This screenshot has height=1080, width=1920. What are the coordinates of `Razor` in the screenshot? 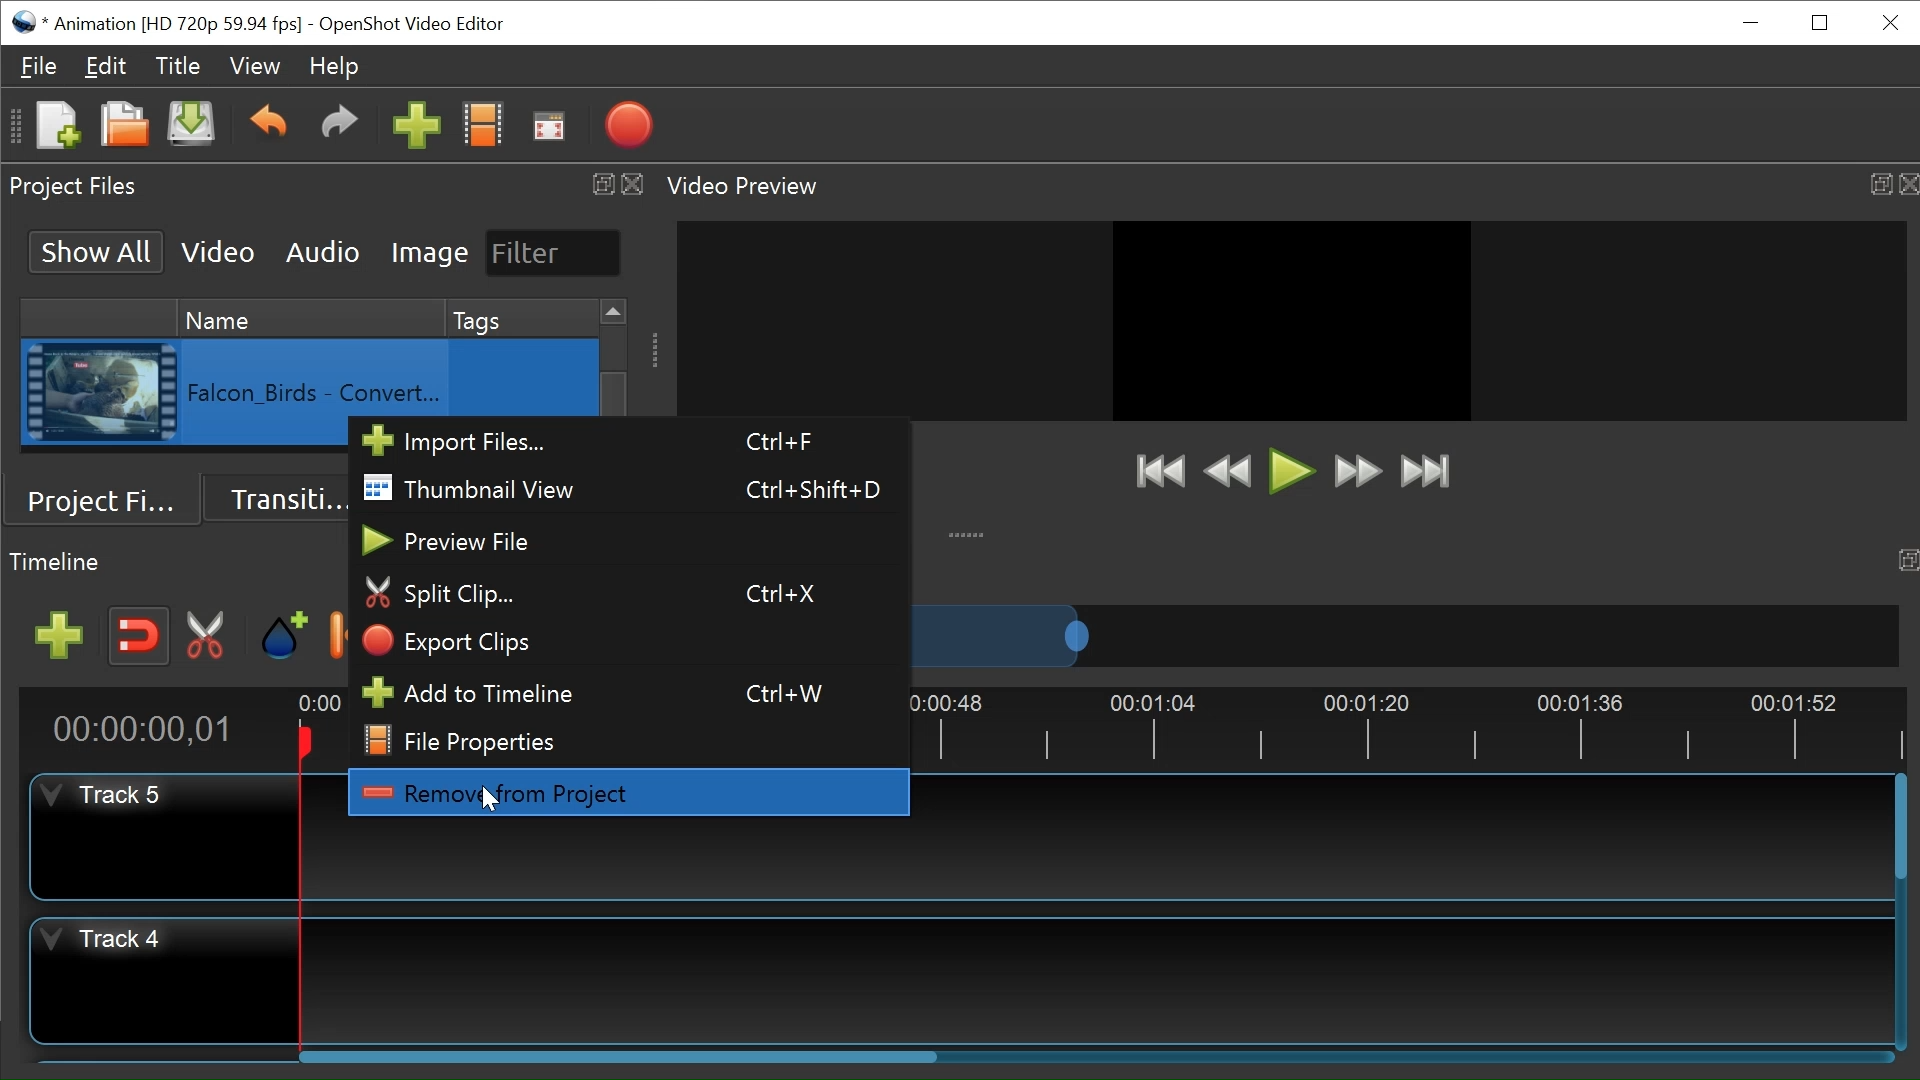 It's located at (211, 636).